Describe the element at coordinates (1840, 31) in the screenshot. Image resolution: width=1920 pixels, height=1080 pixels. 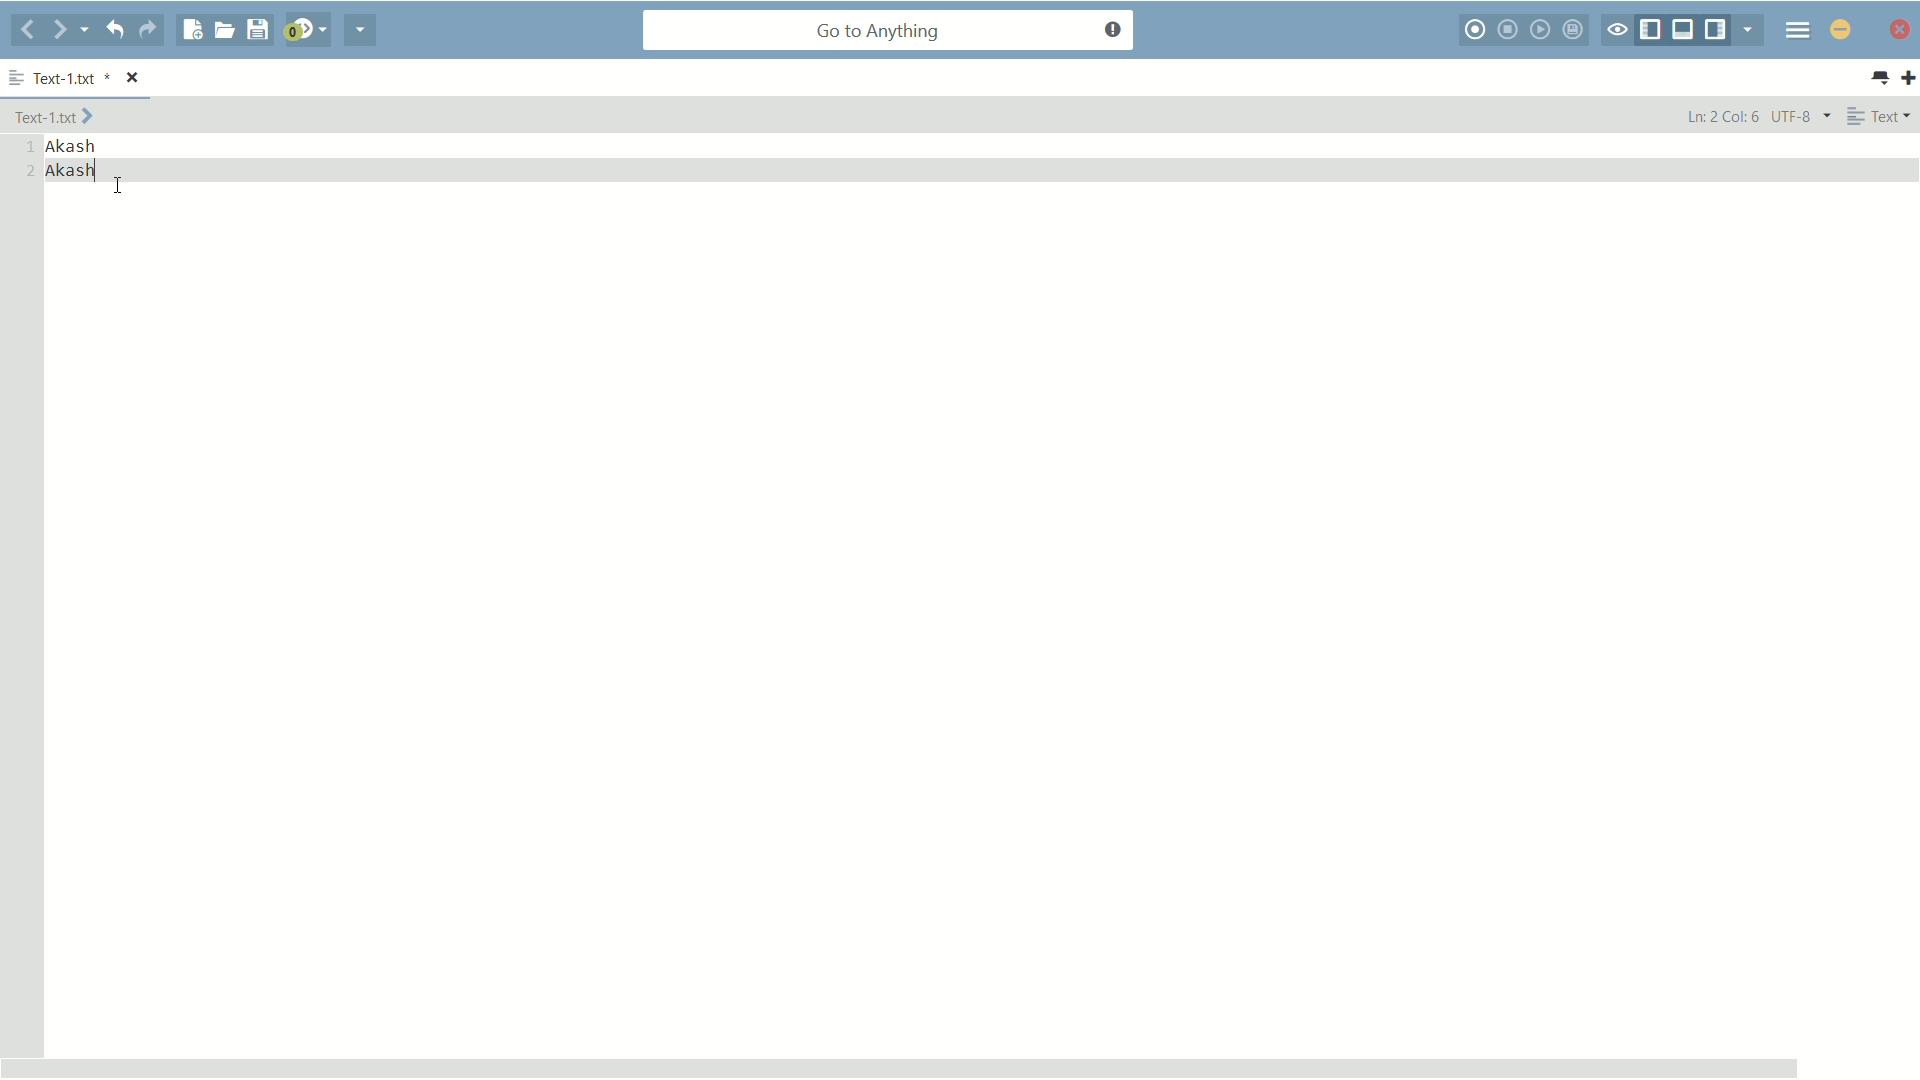
I see `minimize` at that location.